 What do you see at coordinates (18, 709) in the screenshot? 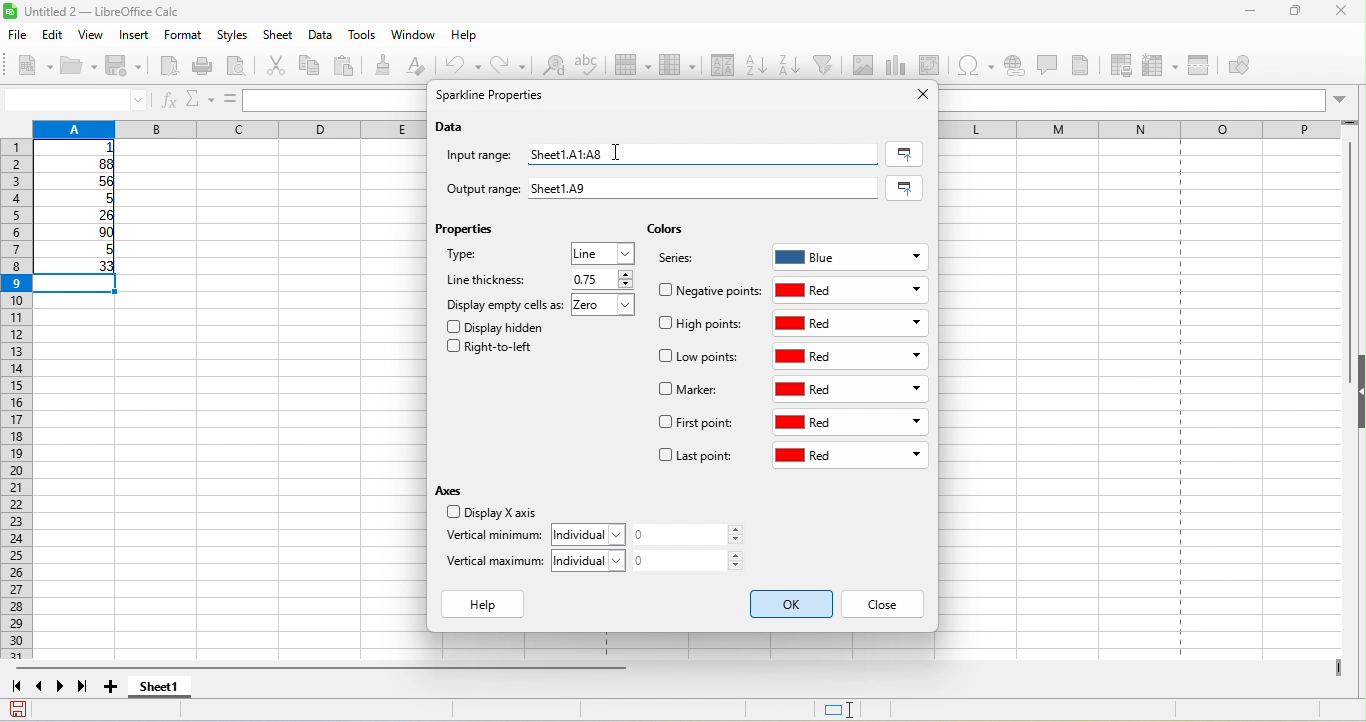
I see `save document` at bounding box center [18, 709].